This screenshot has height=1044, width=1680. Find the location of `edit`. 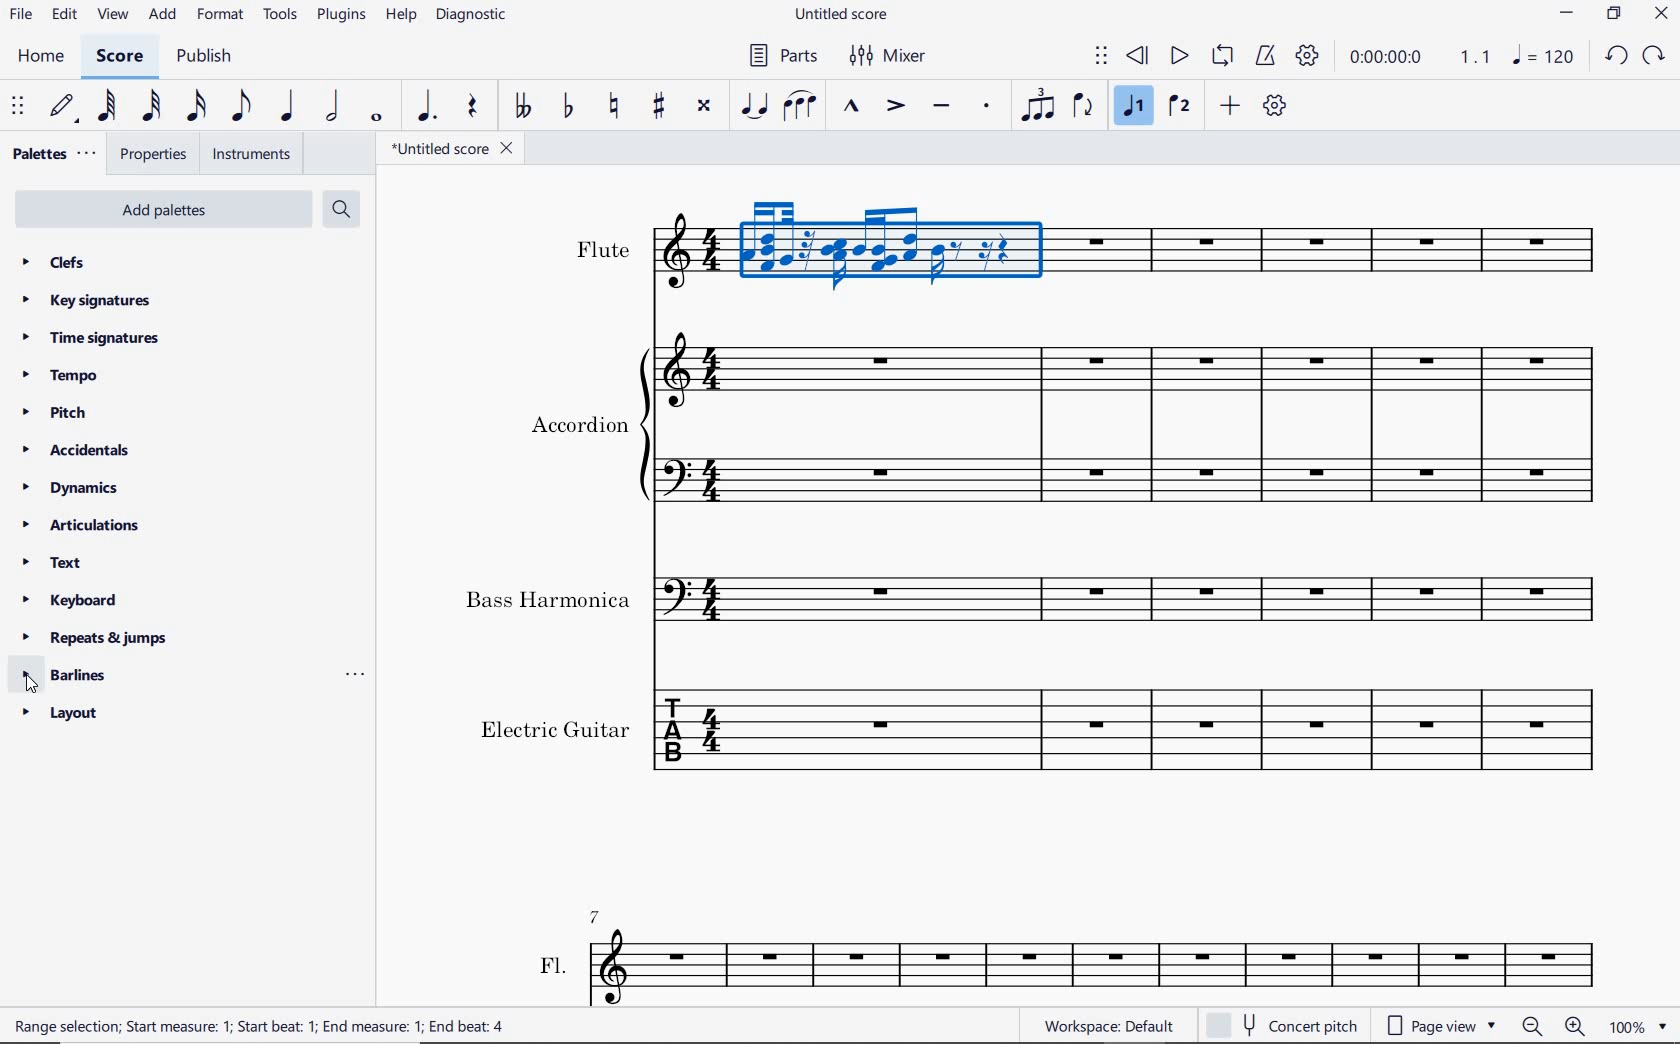

edit is located at coordinates (63, 17).